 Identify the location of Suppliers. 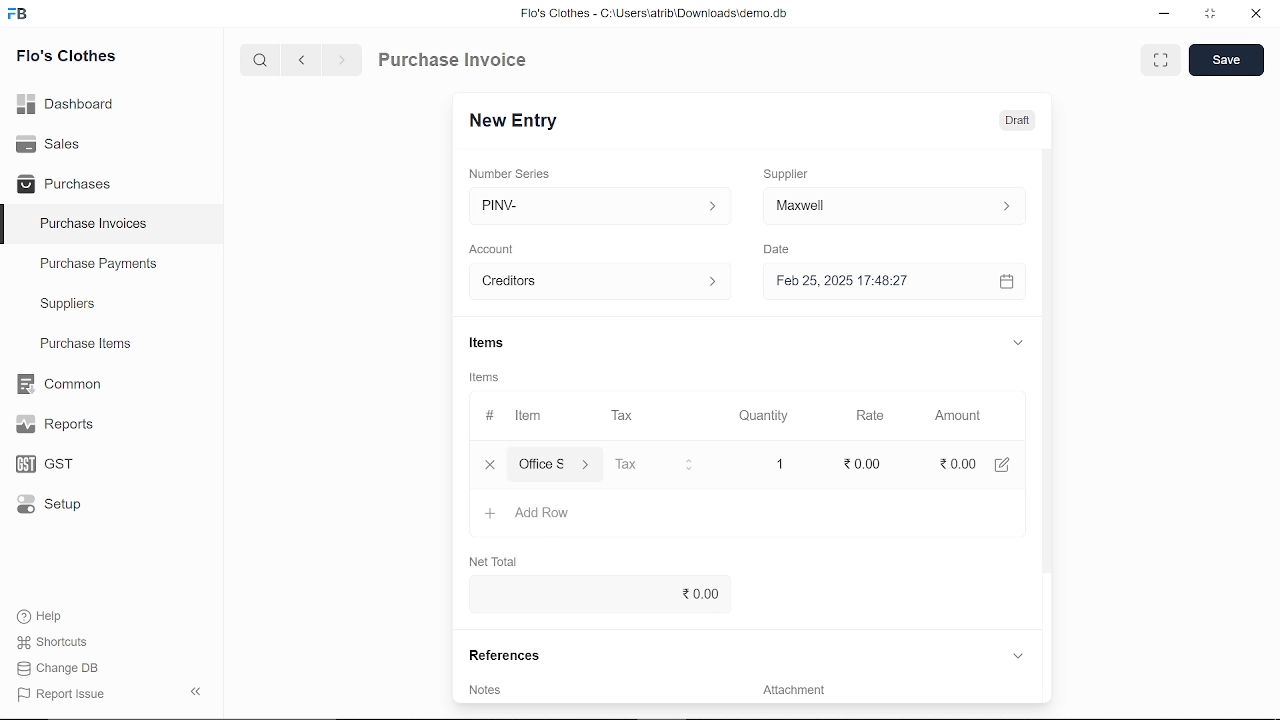
(68, 304).